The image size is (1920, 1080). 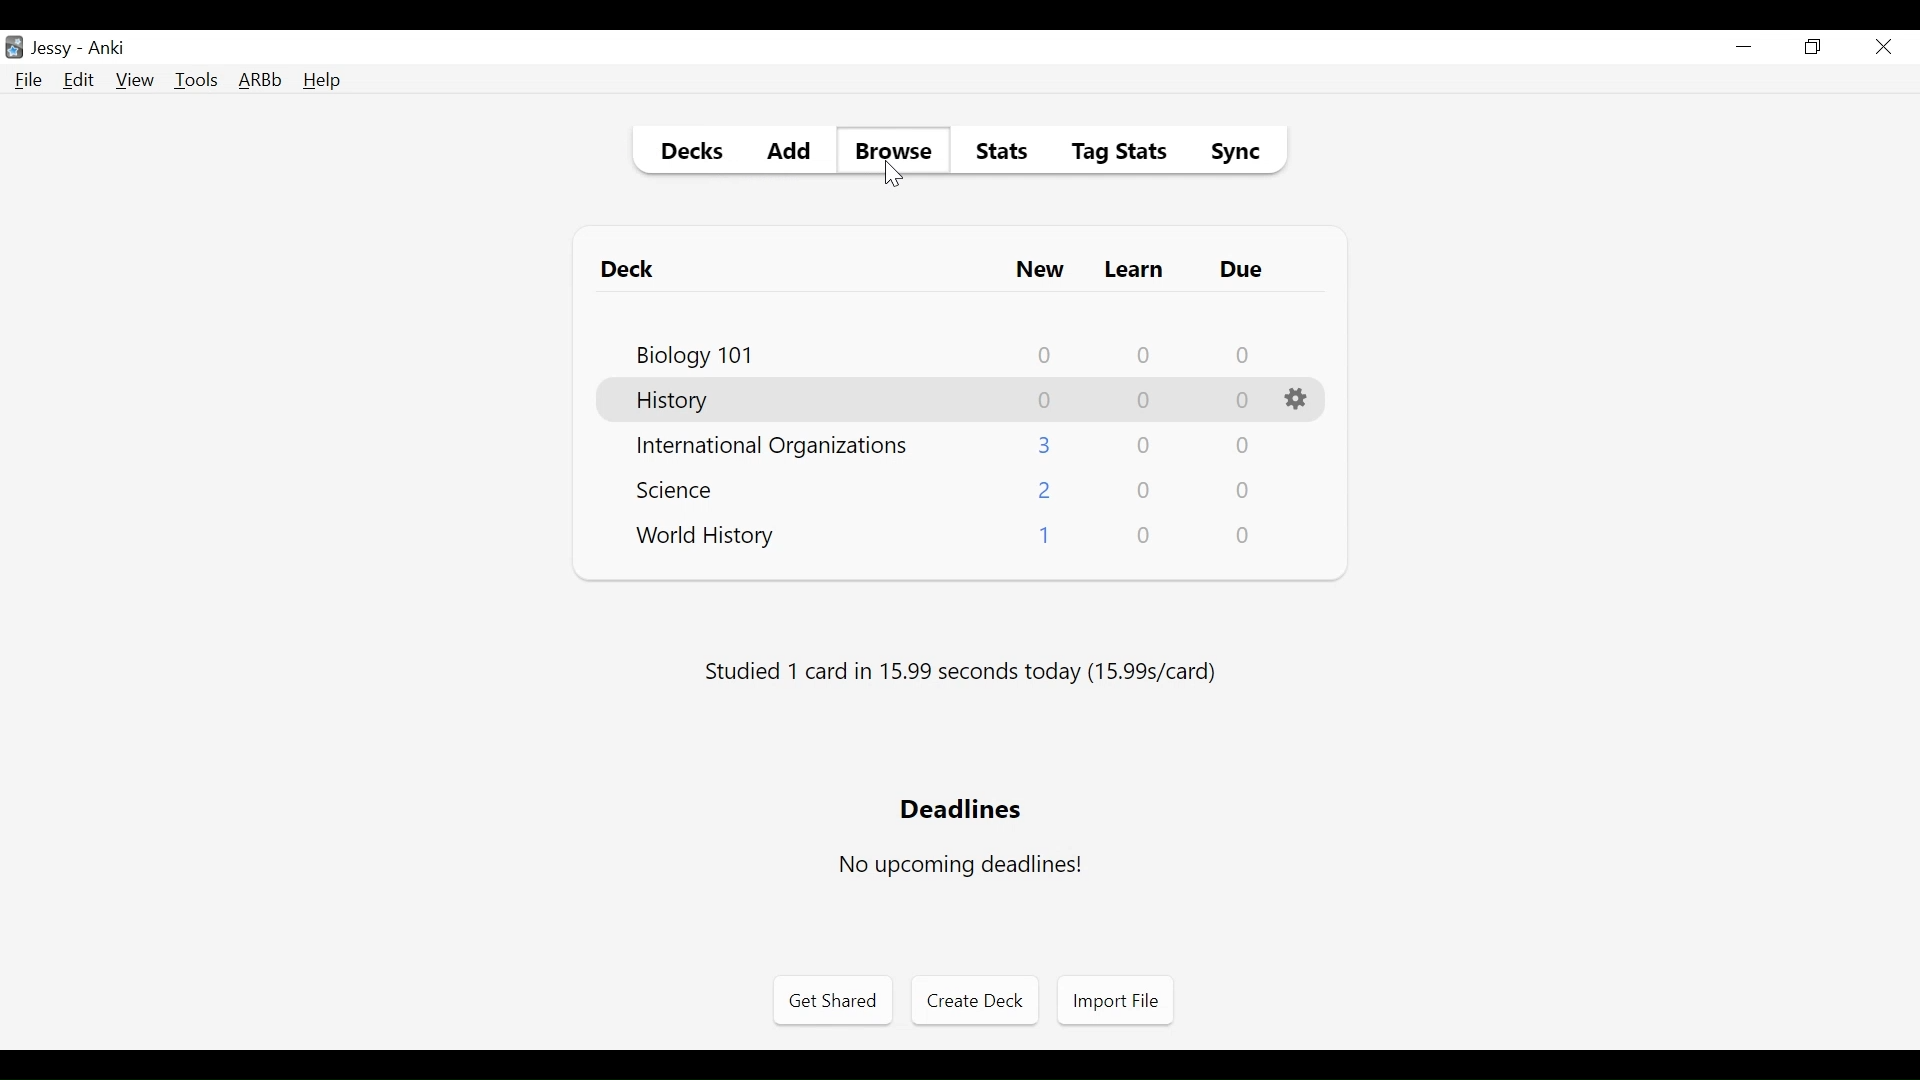 I want to click on Due Card Count, so click(x=1243, y=400).